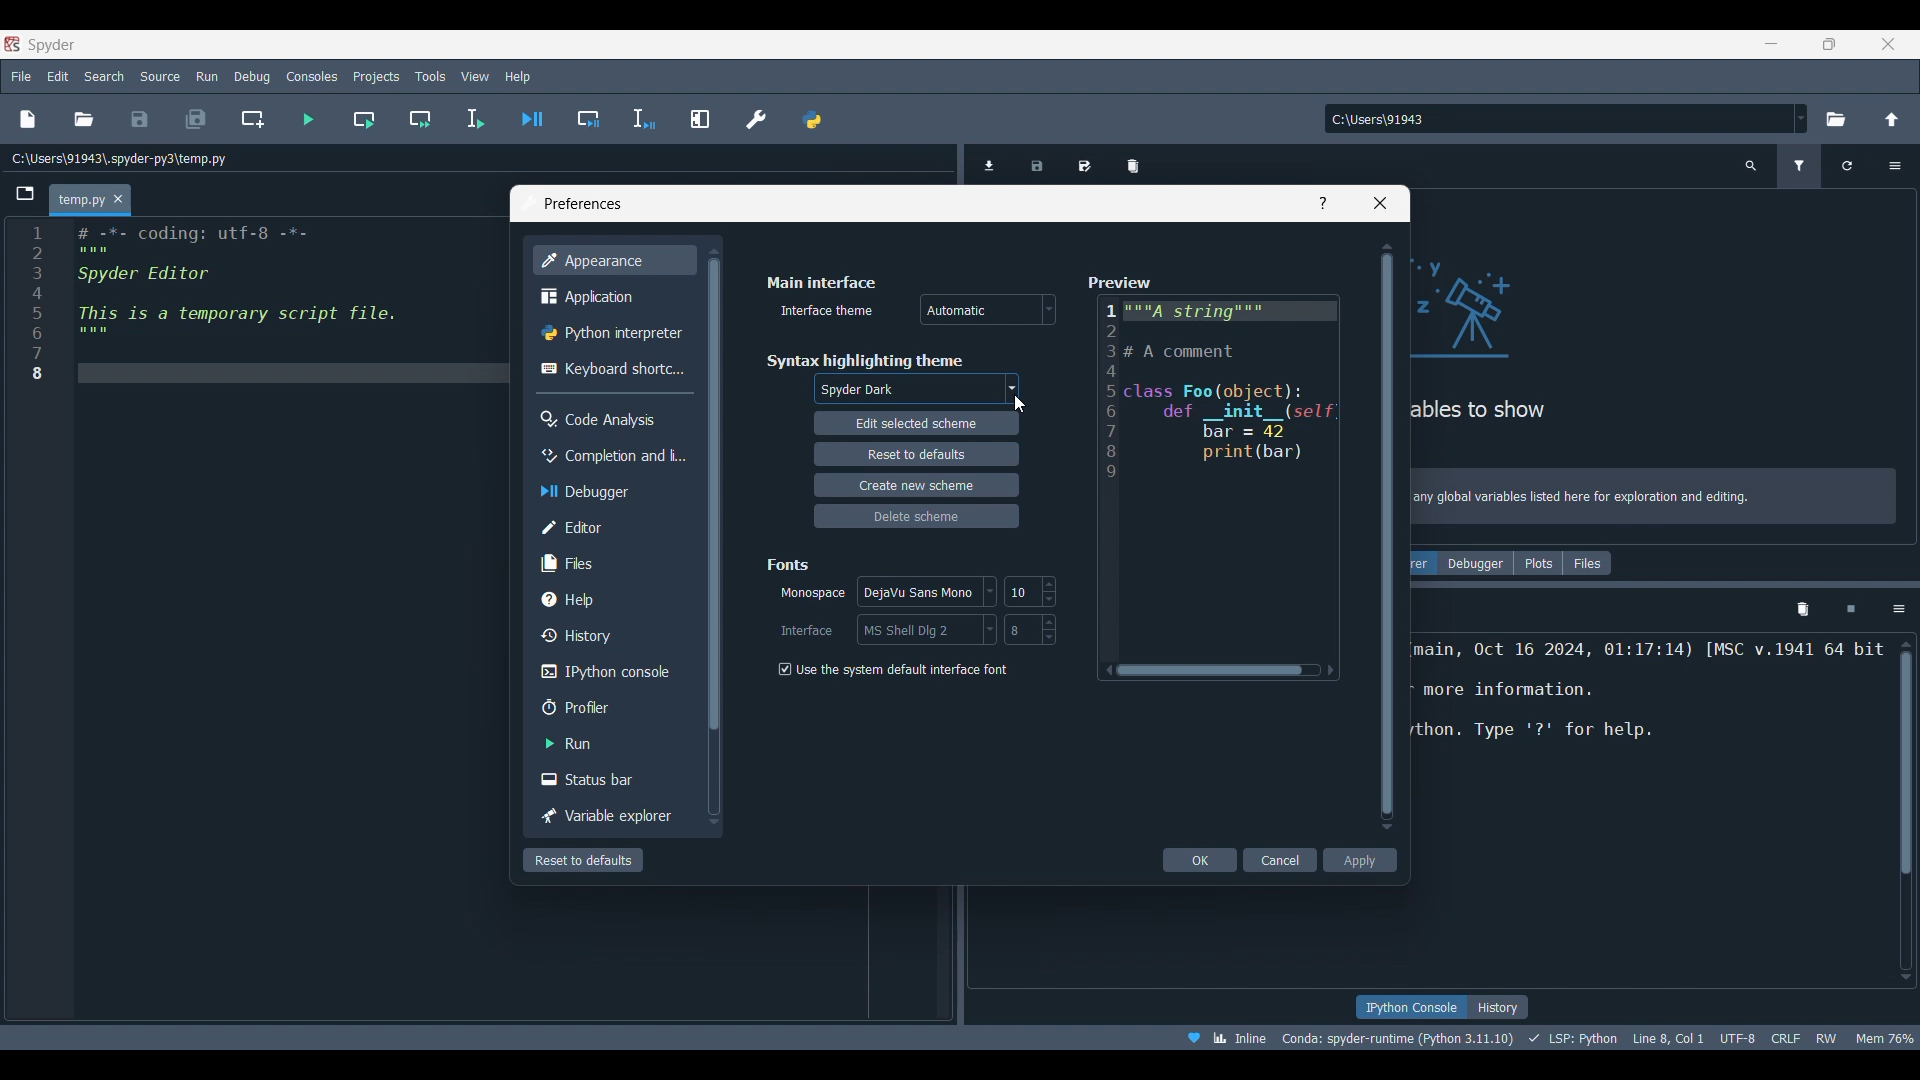 This screenshot has height=1080, width=1920. I want to click on Cancel, so click(1280, 860).